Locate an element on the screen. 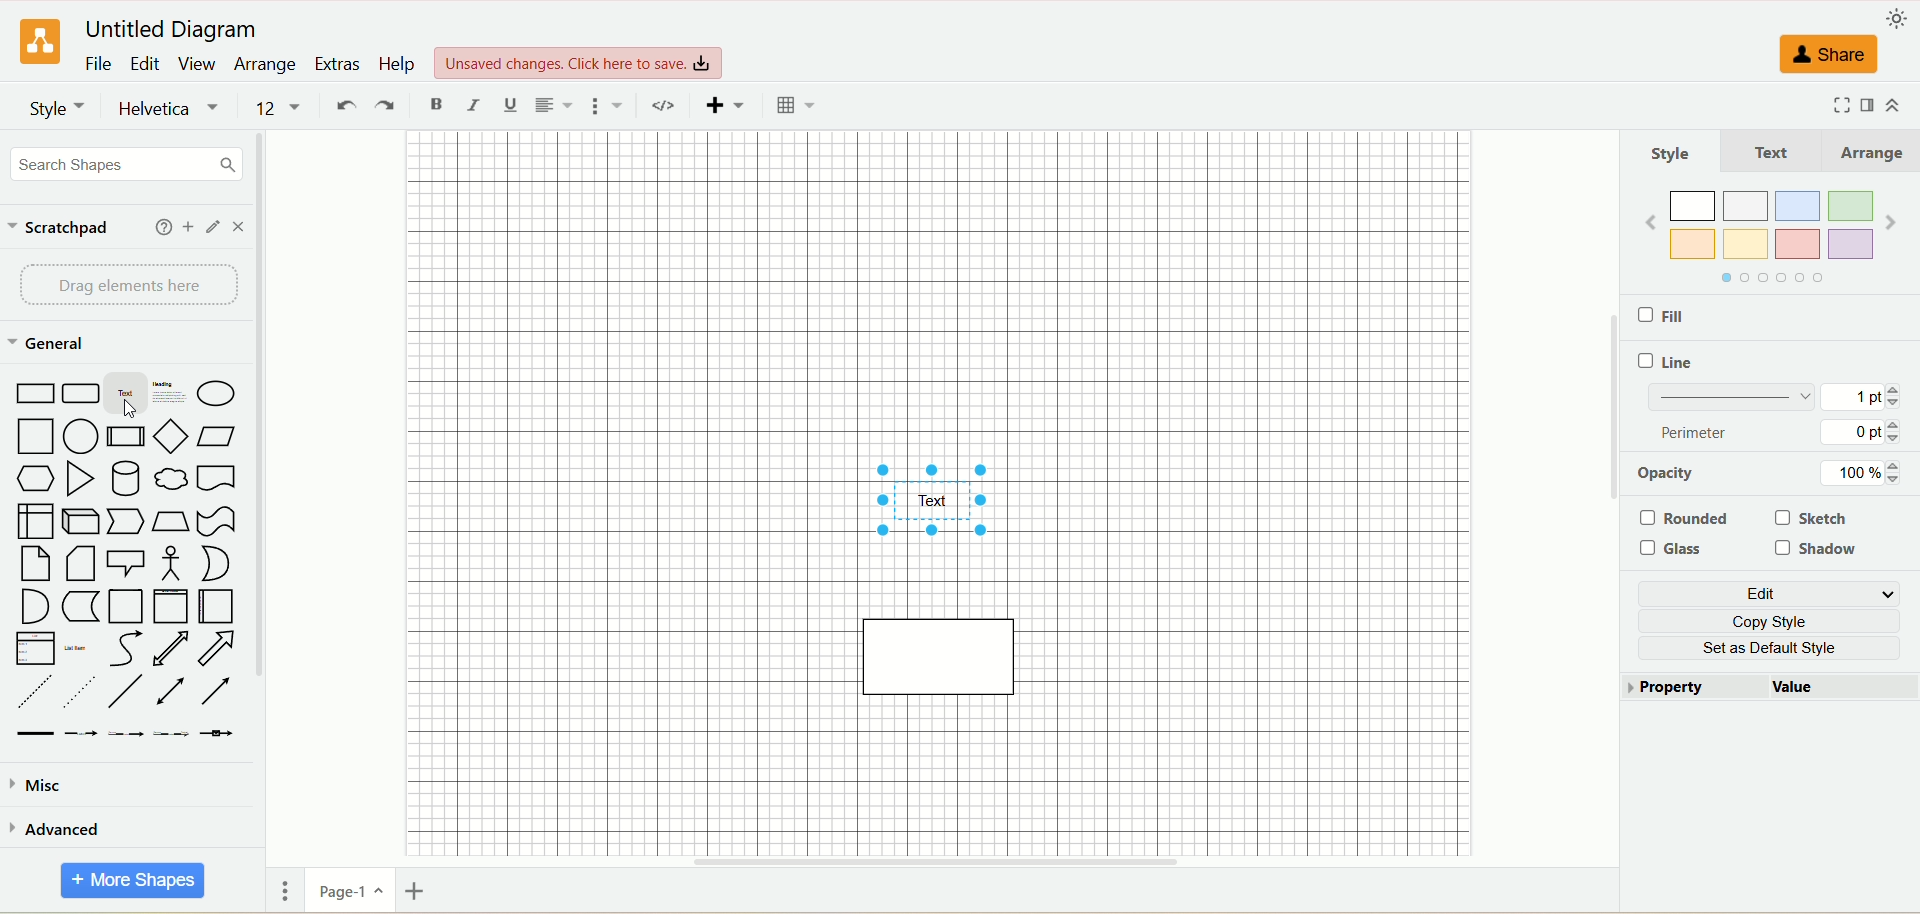 The height and width of the screenshot is (914, 1920). parallelogram is located at coordinates (213, 436).